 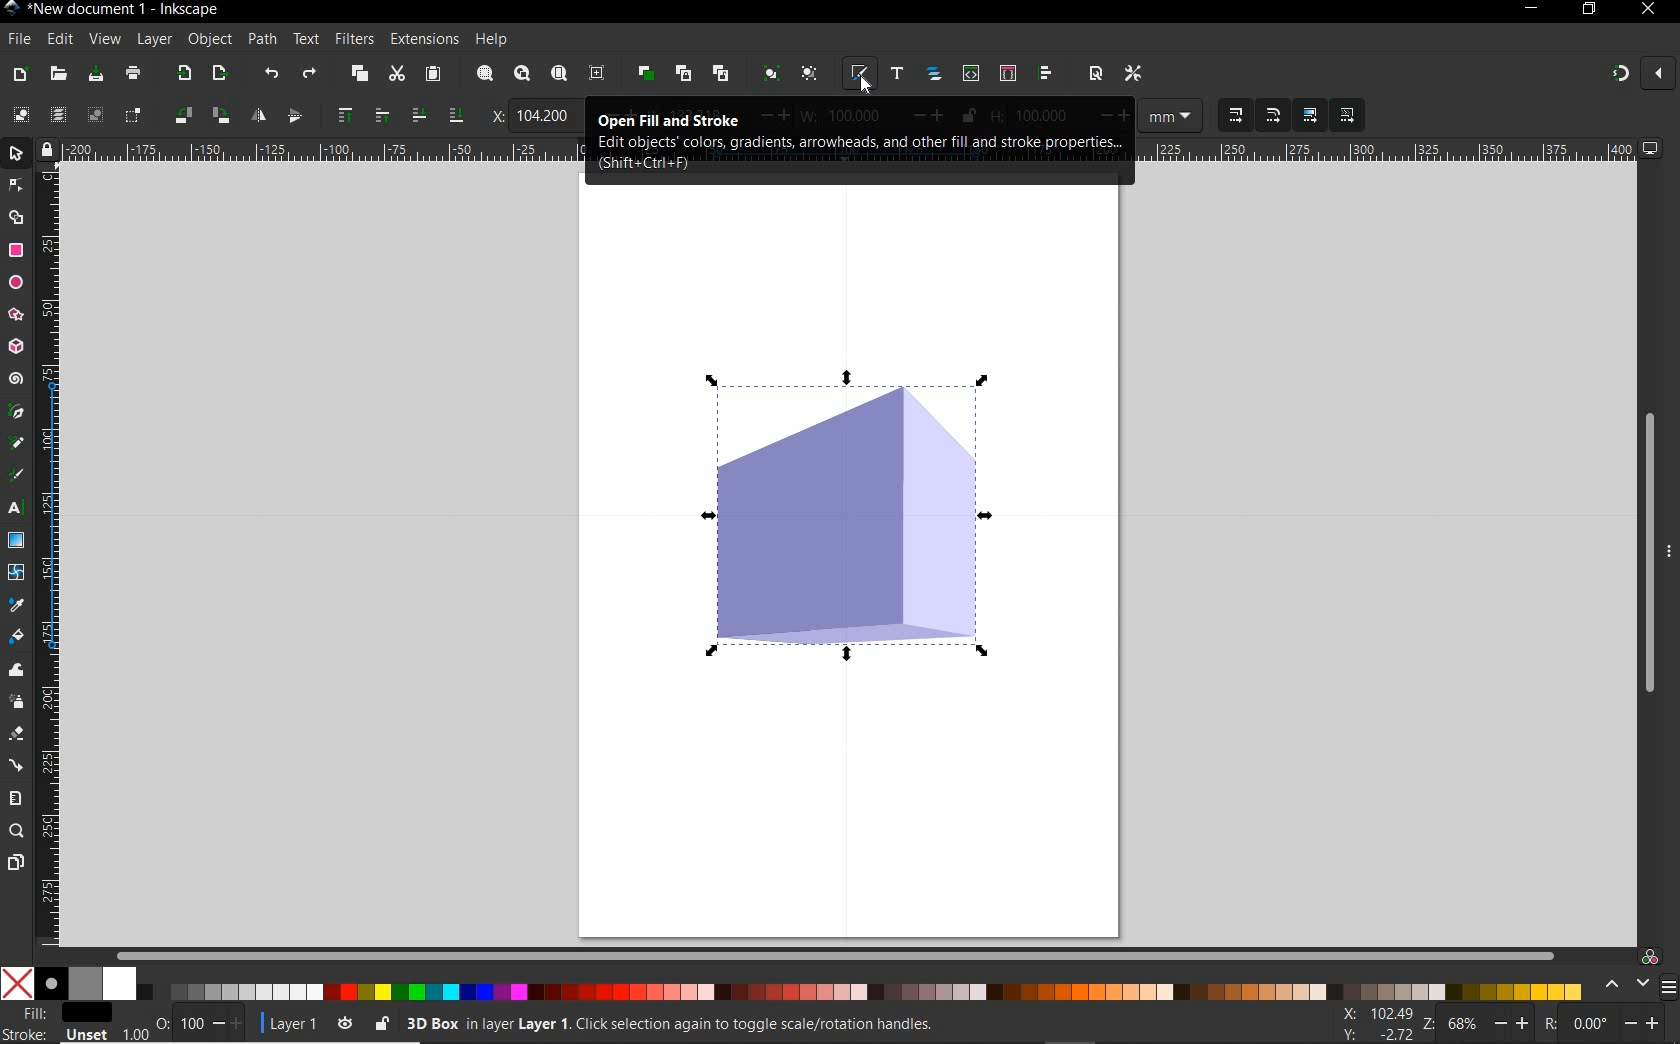 I want to click on NEW, so click(x=19, y=74).